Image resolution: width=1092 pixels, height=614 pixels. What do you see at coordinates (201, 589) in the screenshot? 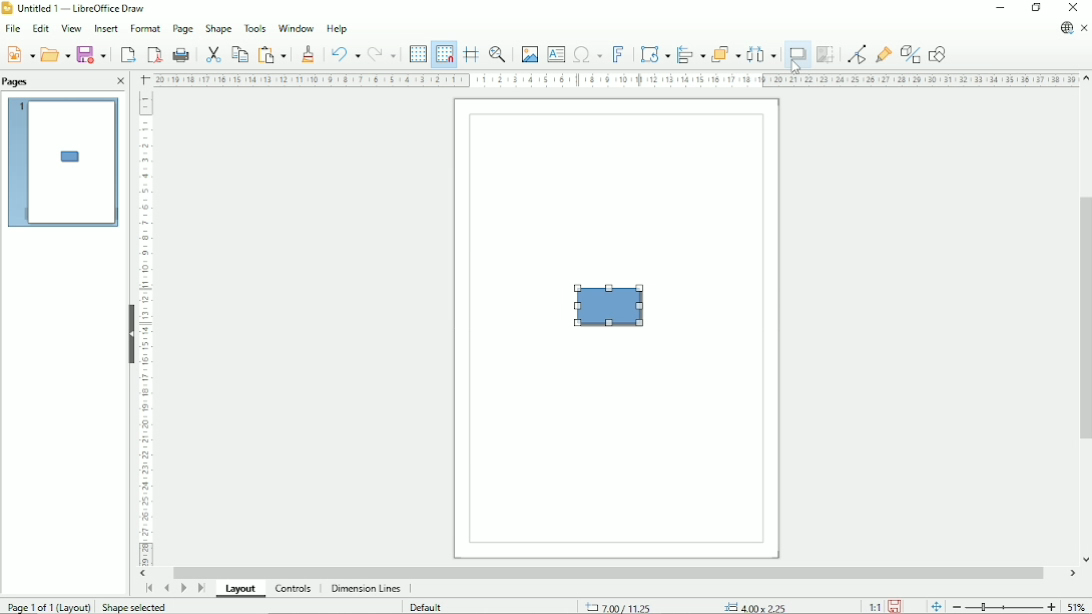
I see `Last page` at bounding box center [201, 589].